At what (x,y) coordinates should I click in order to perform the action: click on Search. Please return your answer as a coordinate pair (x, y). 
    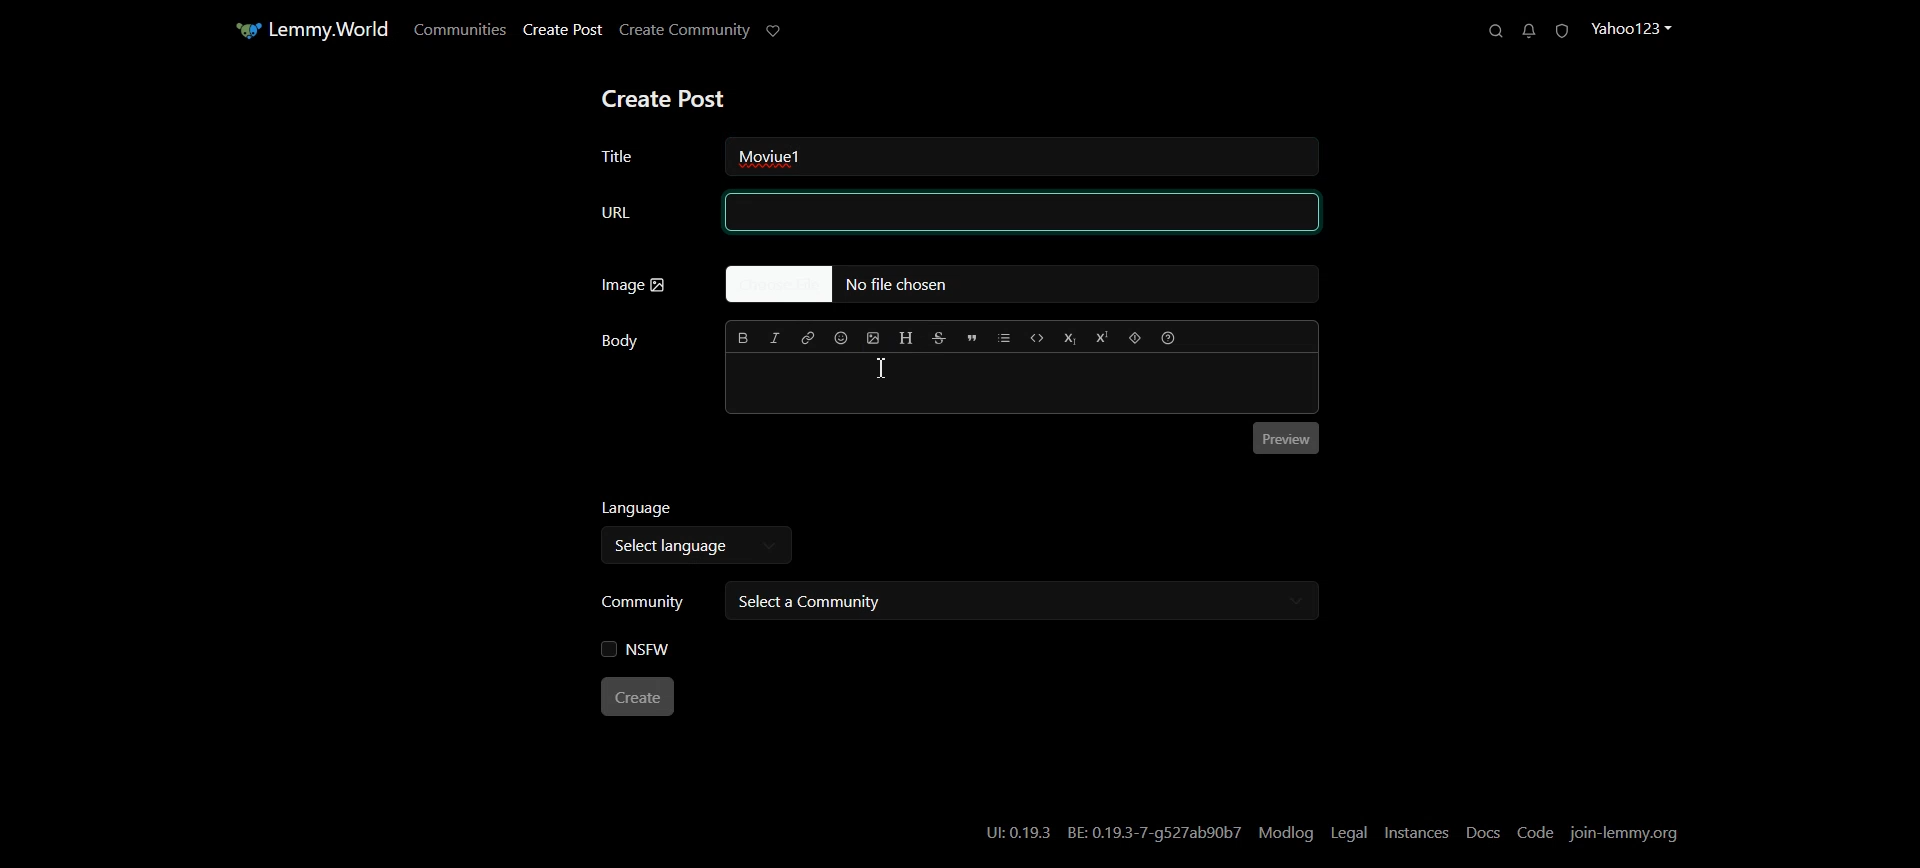
    Looking at the image, I should click on (1490, 30).